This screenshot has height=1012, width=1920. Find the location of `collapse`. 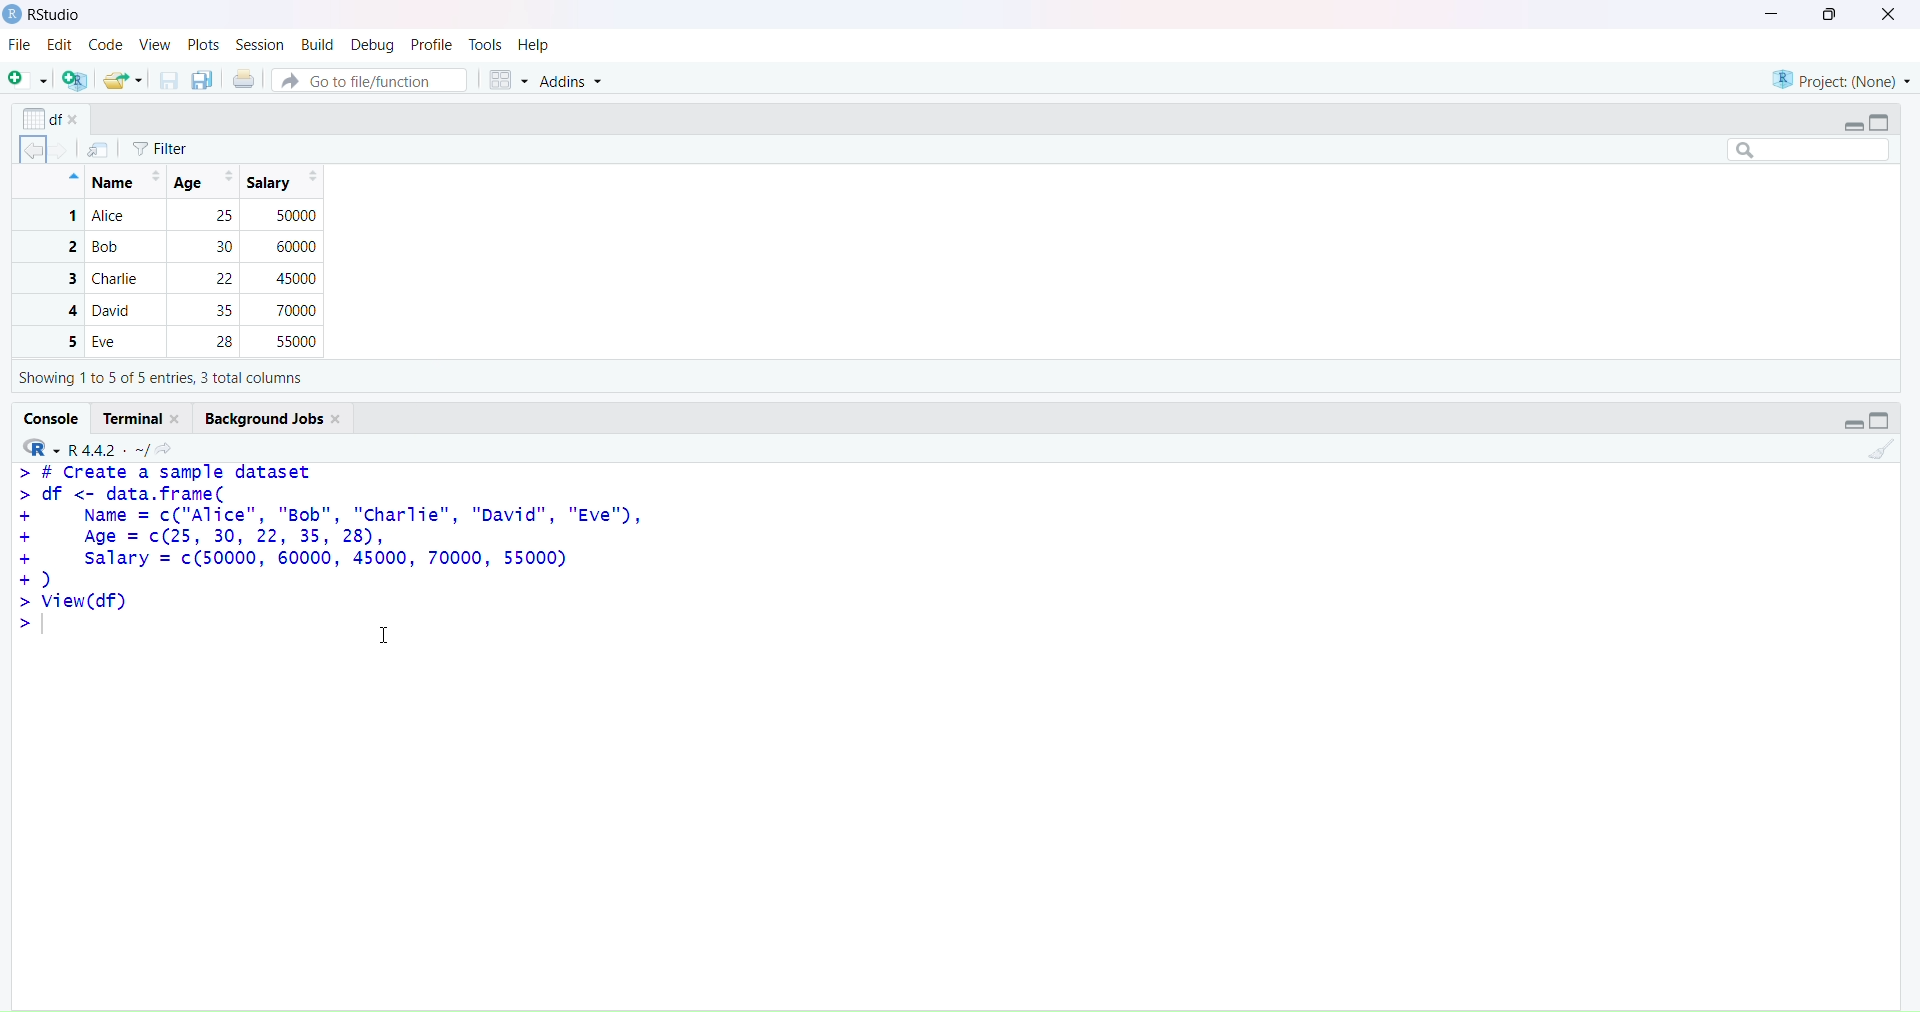

collapse is located at coordinates (1883, 422).